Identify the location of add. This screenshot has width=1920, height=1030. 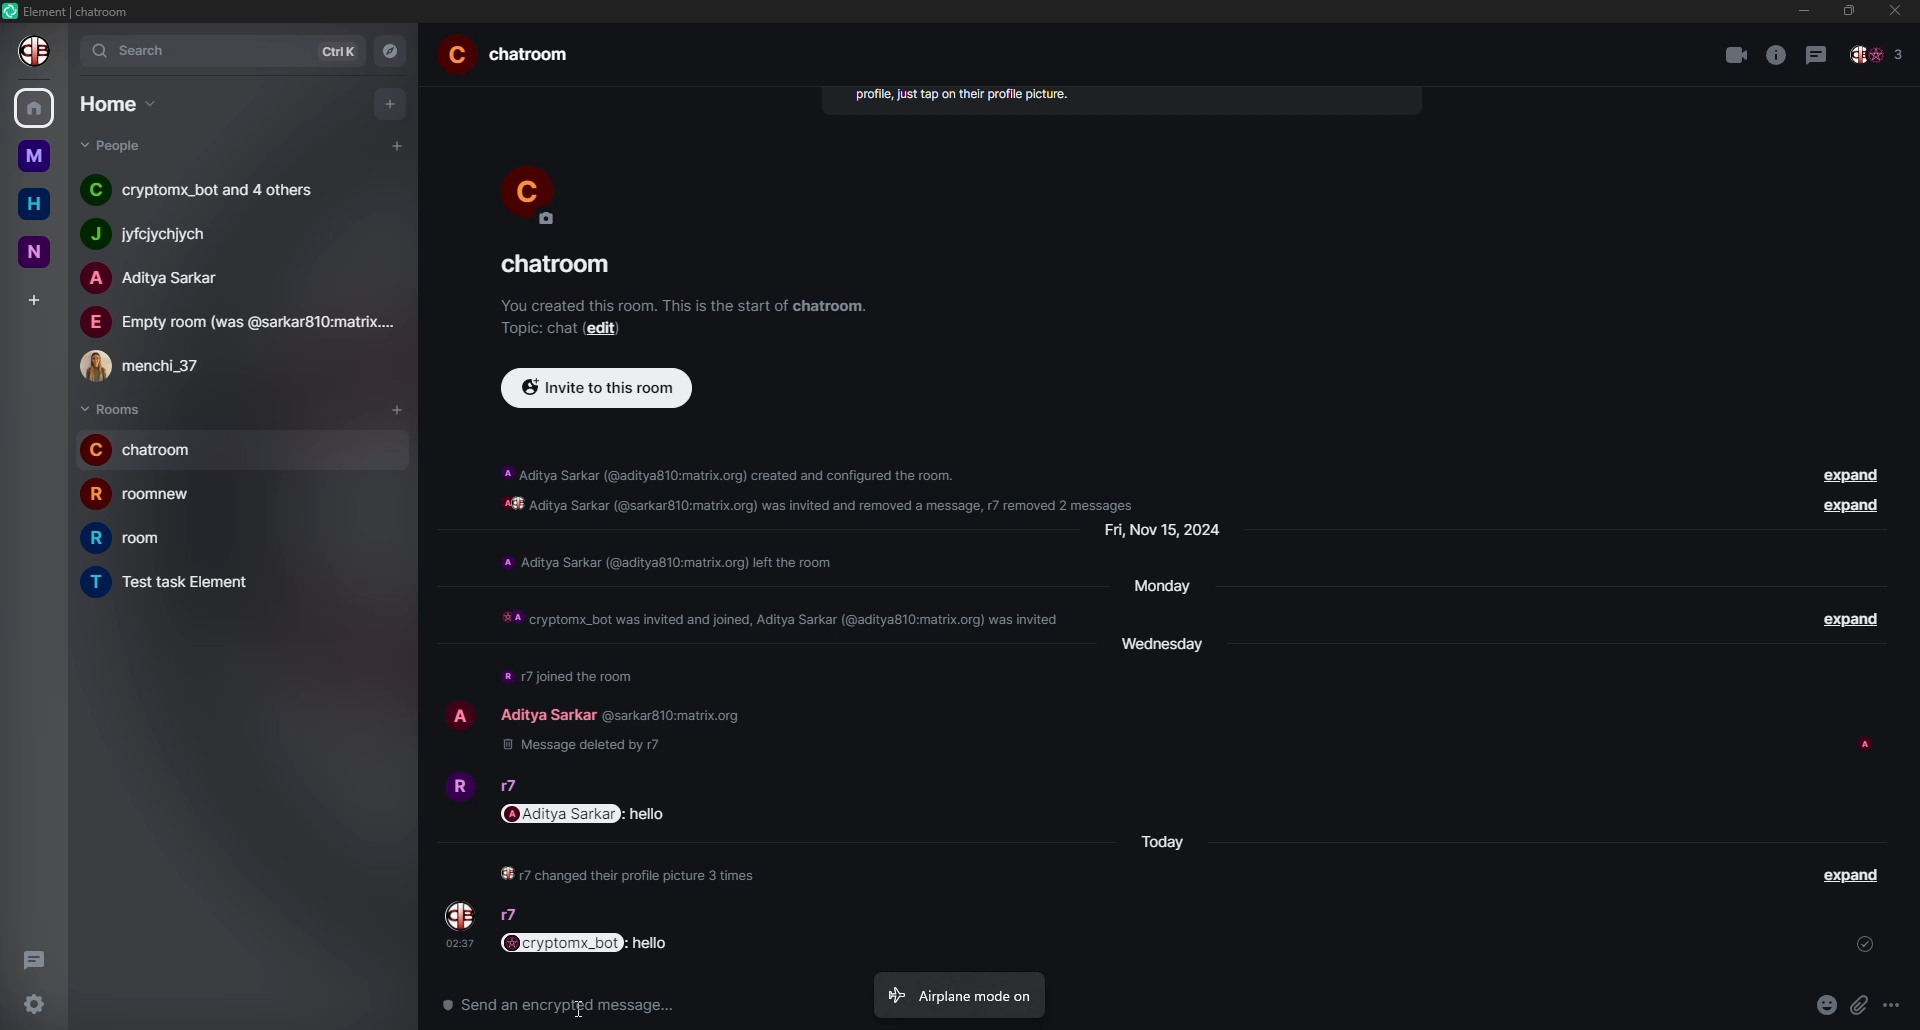
(388, 104).